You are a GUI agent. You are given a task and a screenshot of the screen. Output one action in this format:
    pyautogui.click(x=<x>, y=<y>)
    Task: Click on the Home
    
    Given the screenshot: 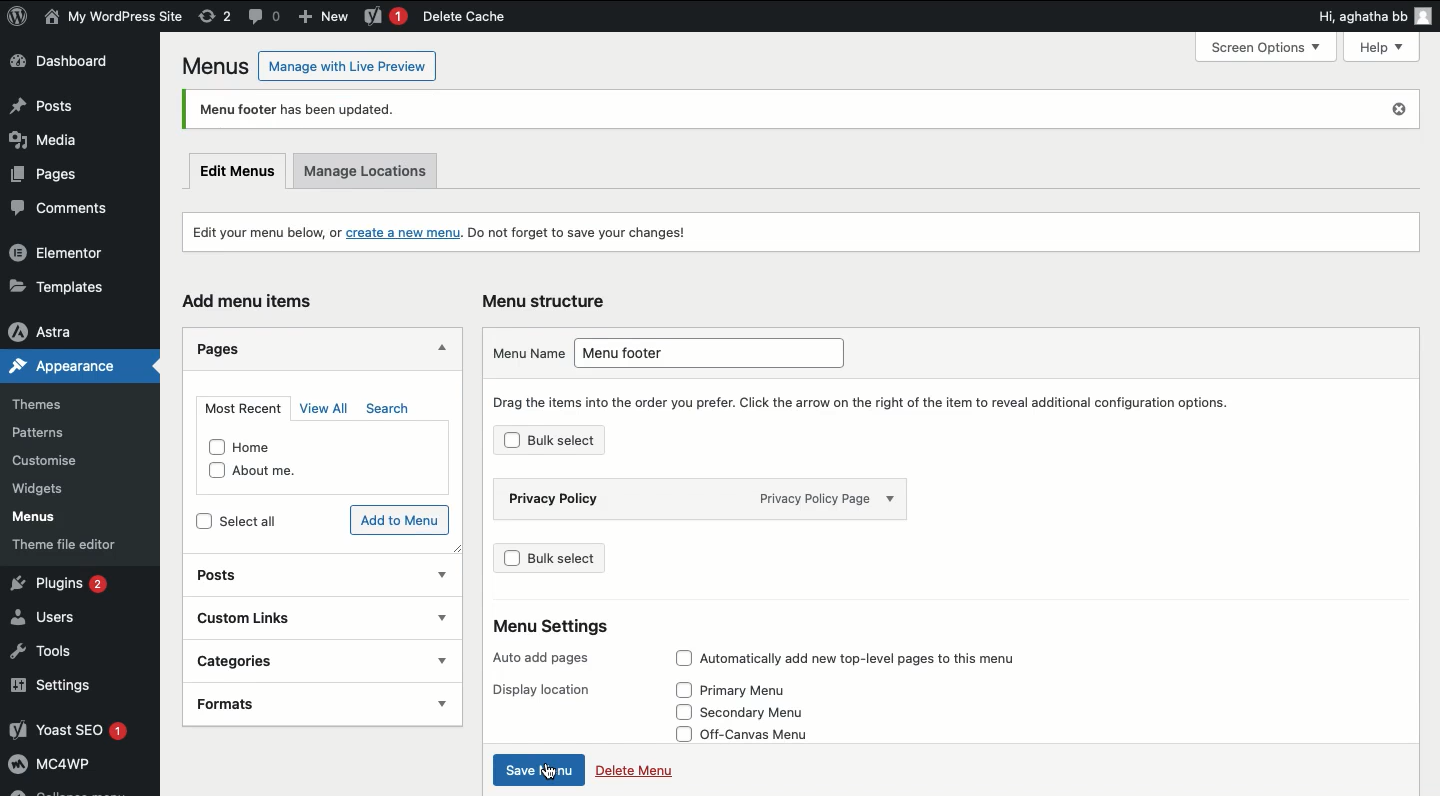 What is the action you would take?
    pyautogui.click(x=266, y=446)
    